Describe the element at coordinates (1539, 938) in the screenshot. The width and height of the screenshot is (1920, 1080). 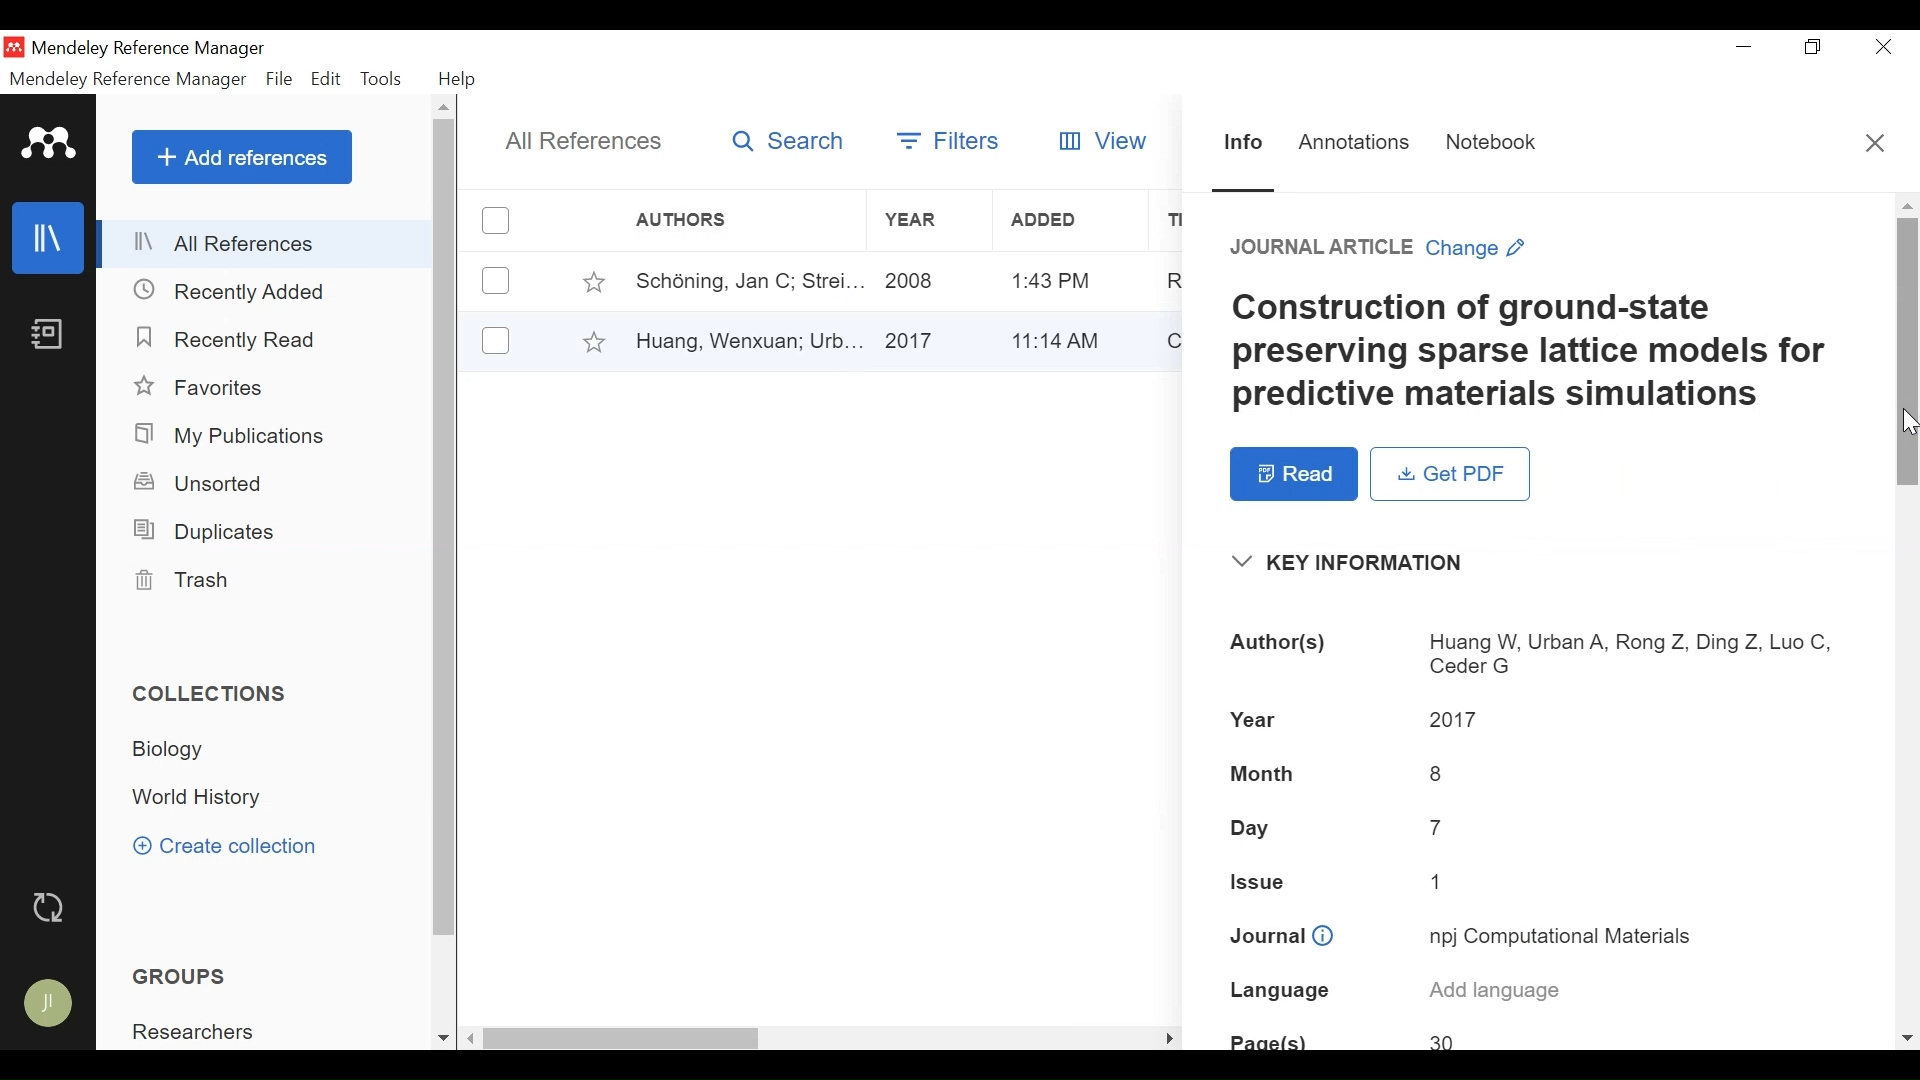
I see `Journal` at that location.